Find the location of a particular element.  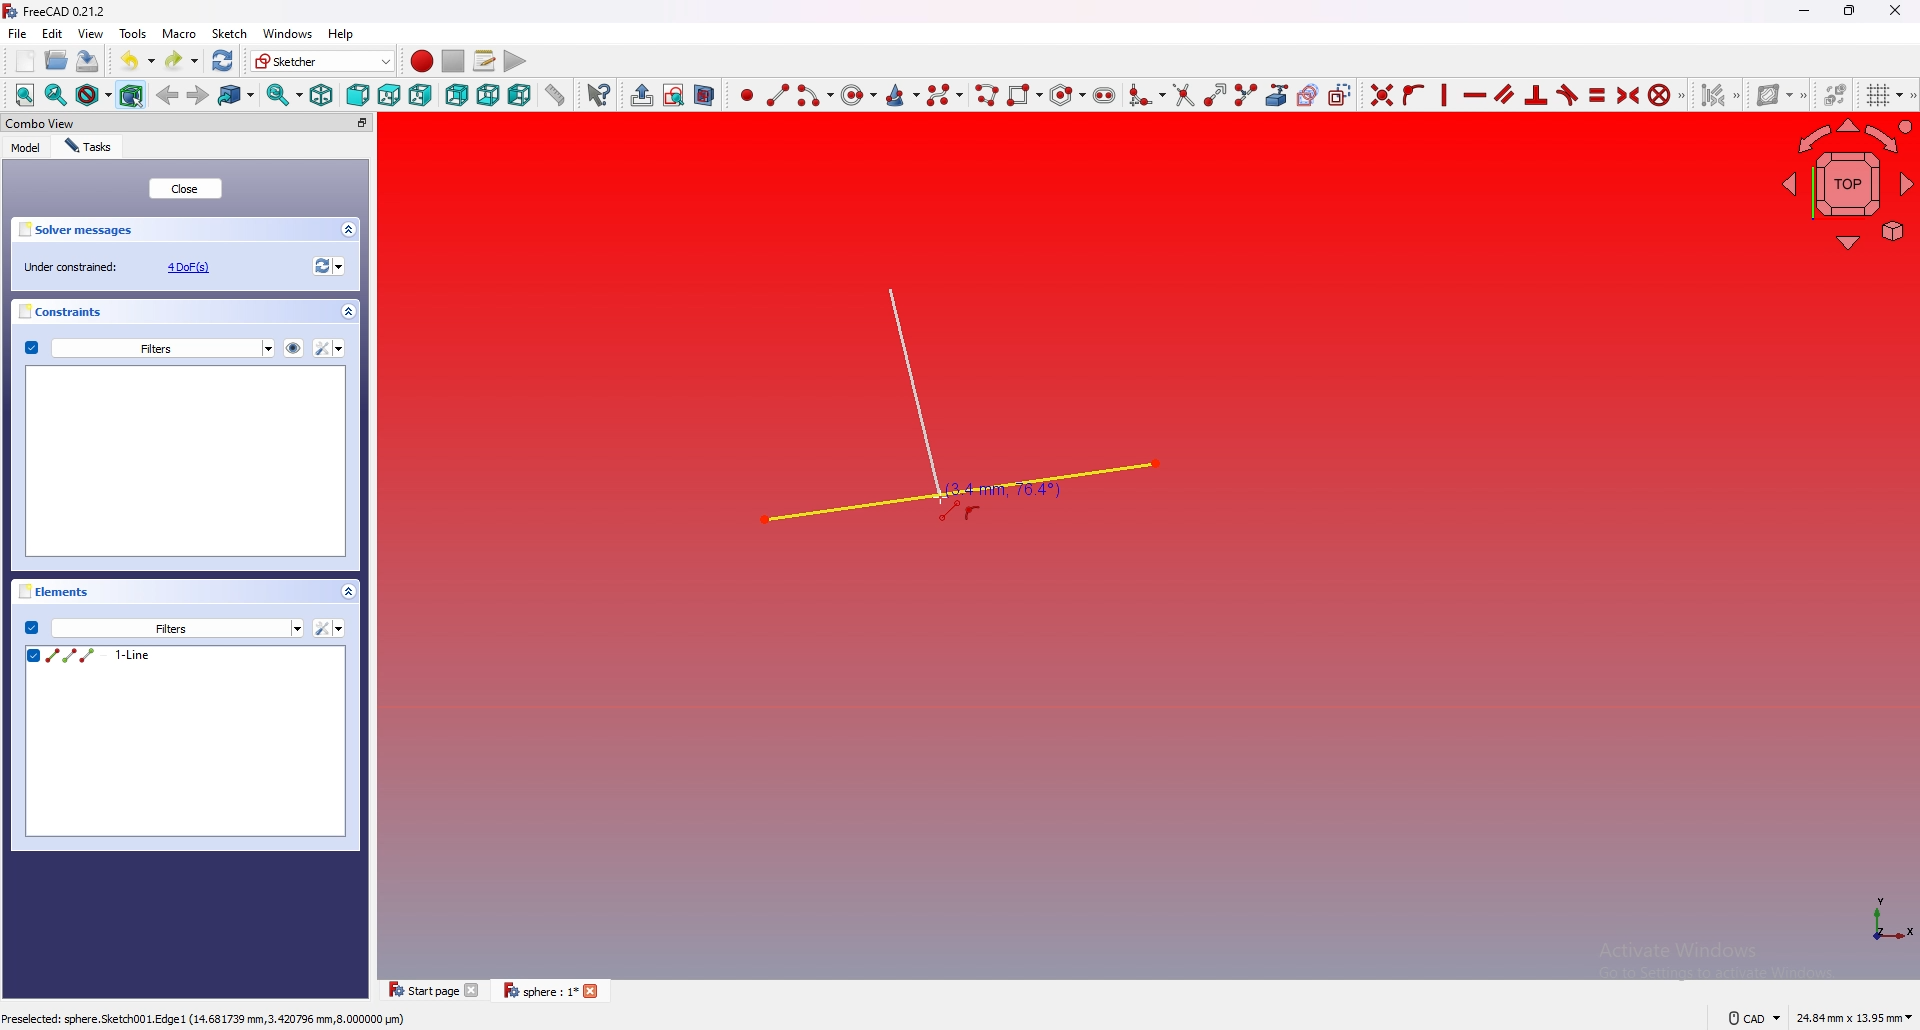

Settings is located at coordinates (178, 629).